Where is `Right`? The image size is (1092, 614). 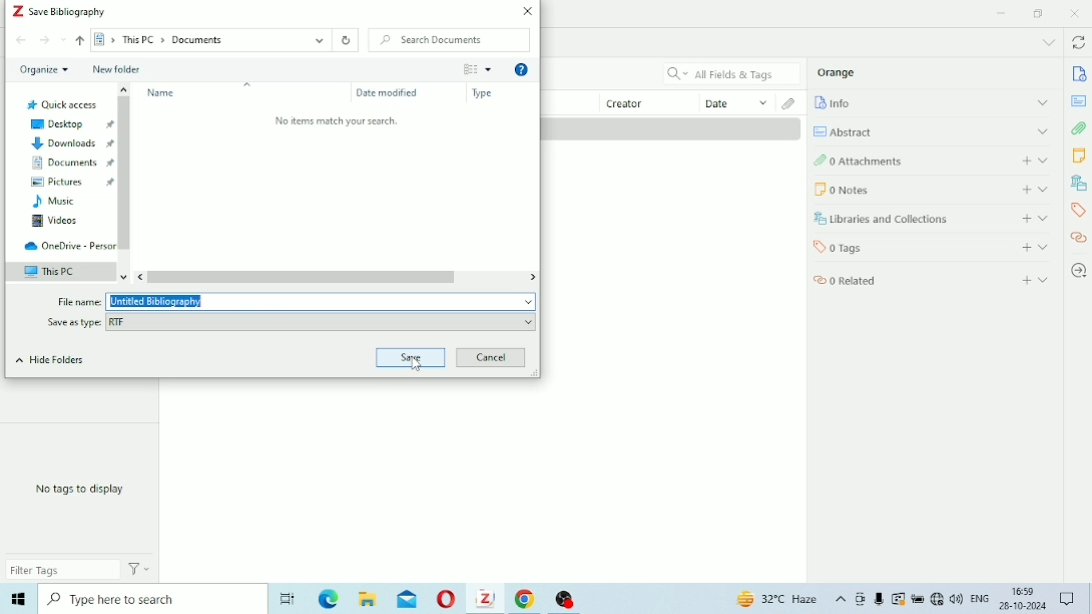
Right is located at coordinates (530, 275).